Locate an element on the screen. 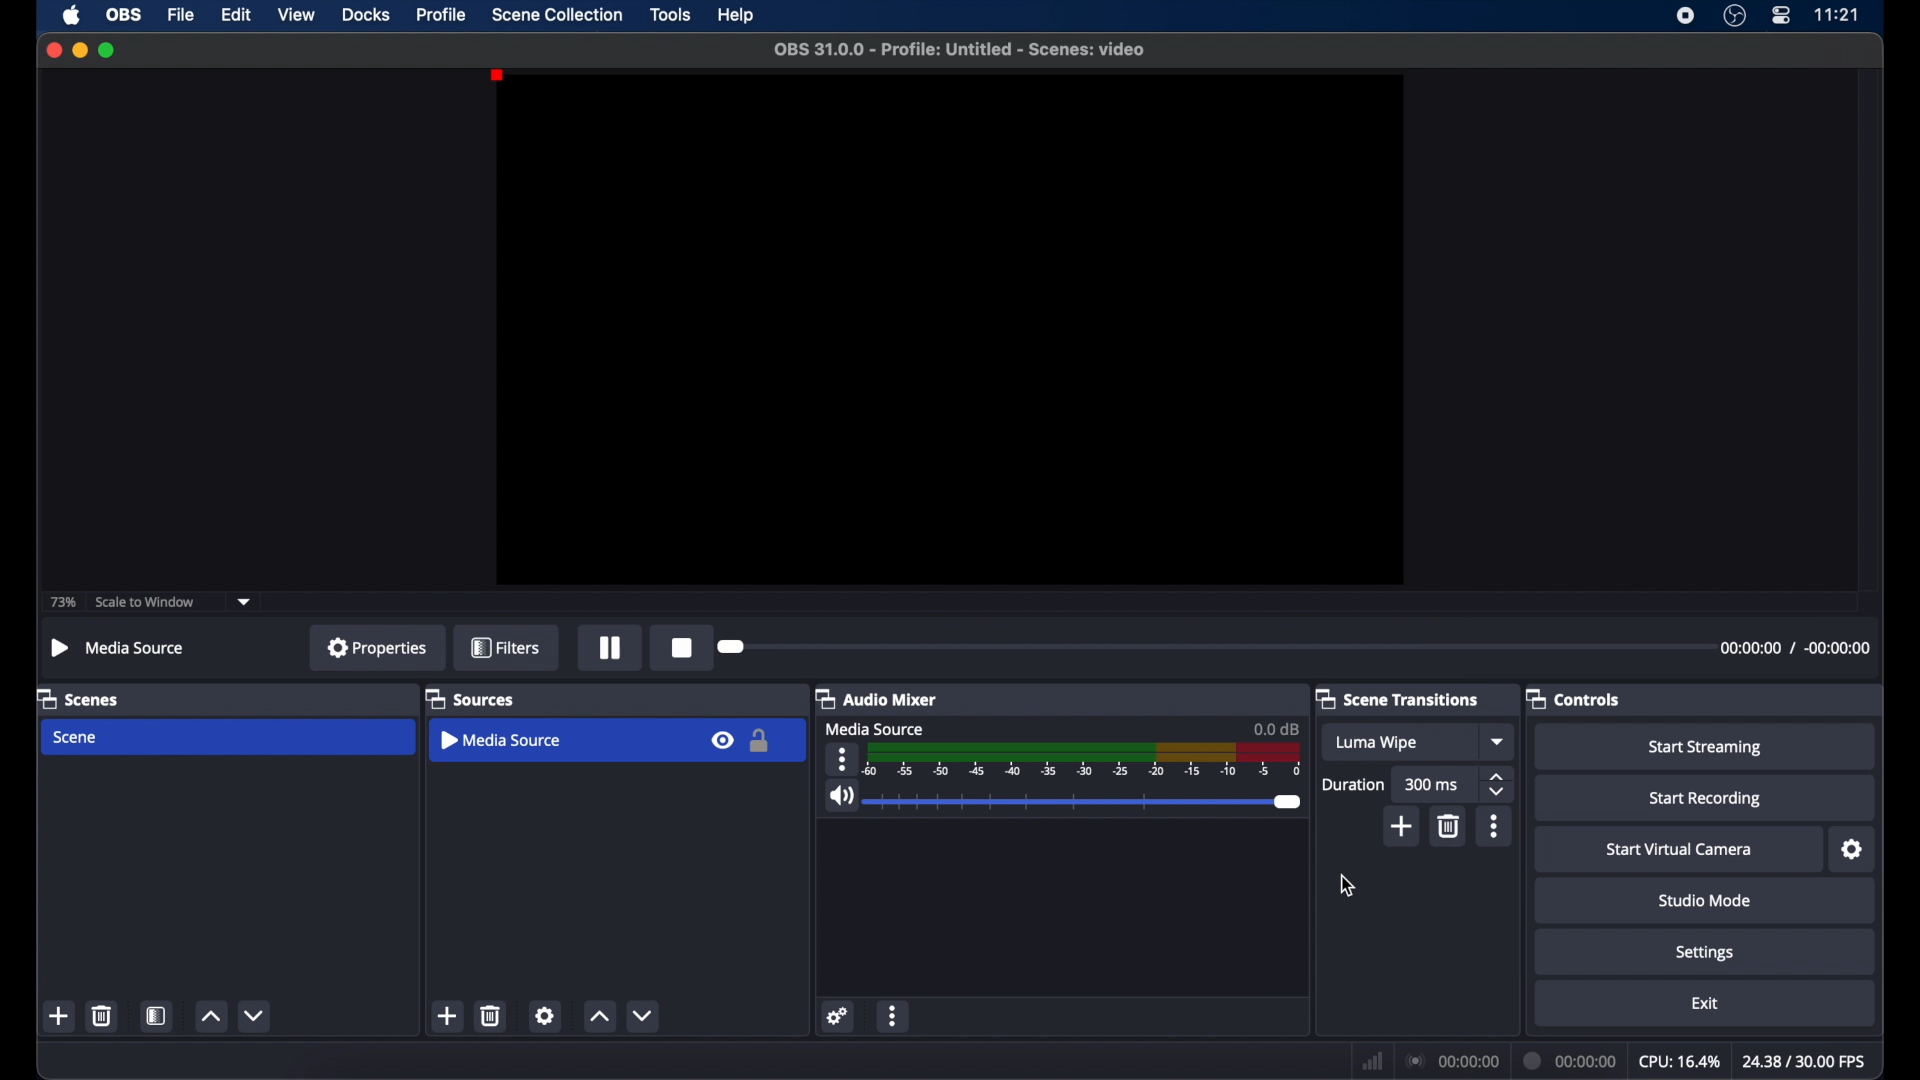  media source is located at coordinates (505, 739).